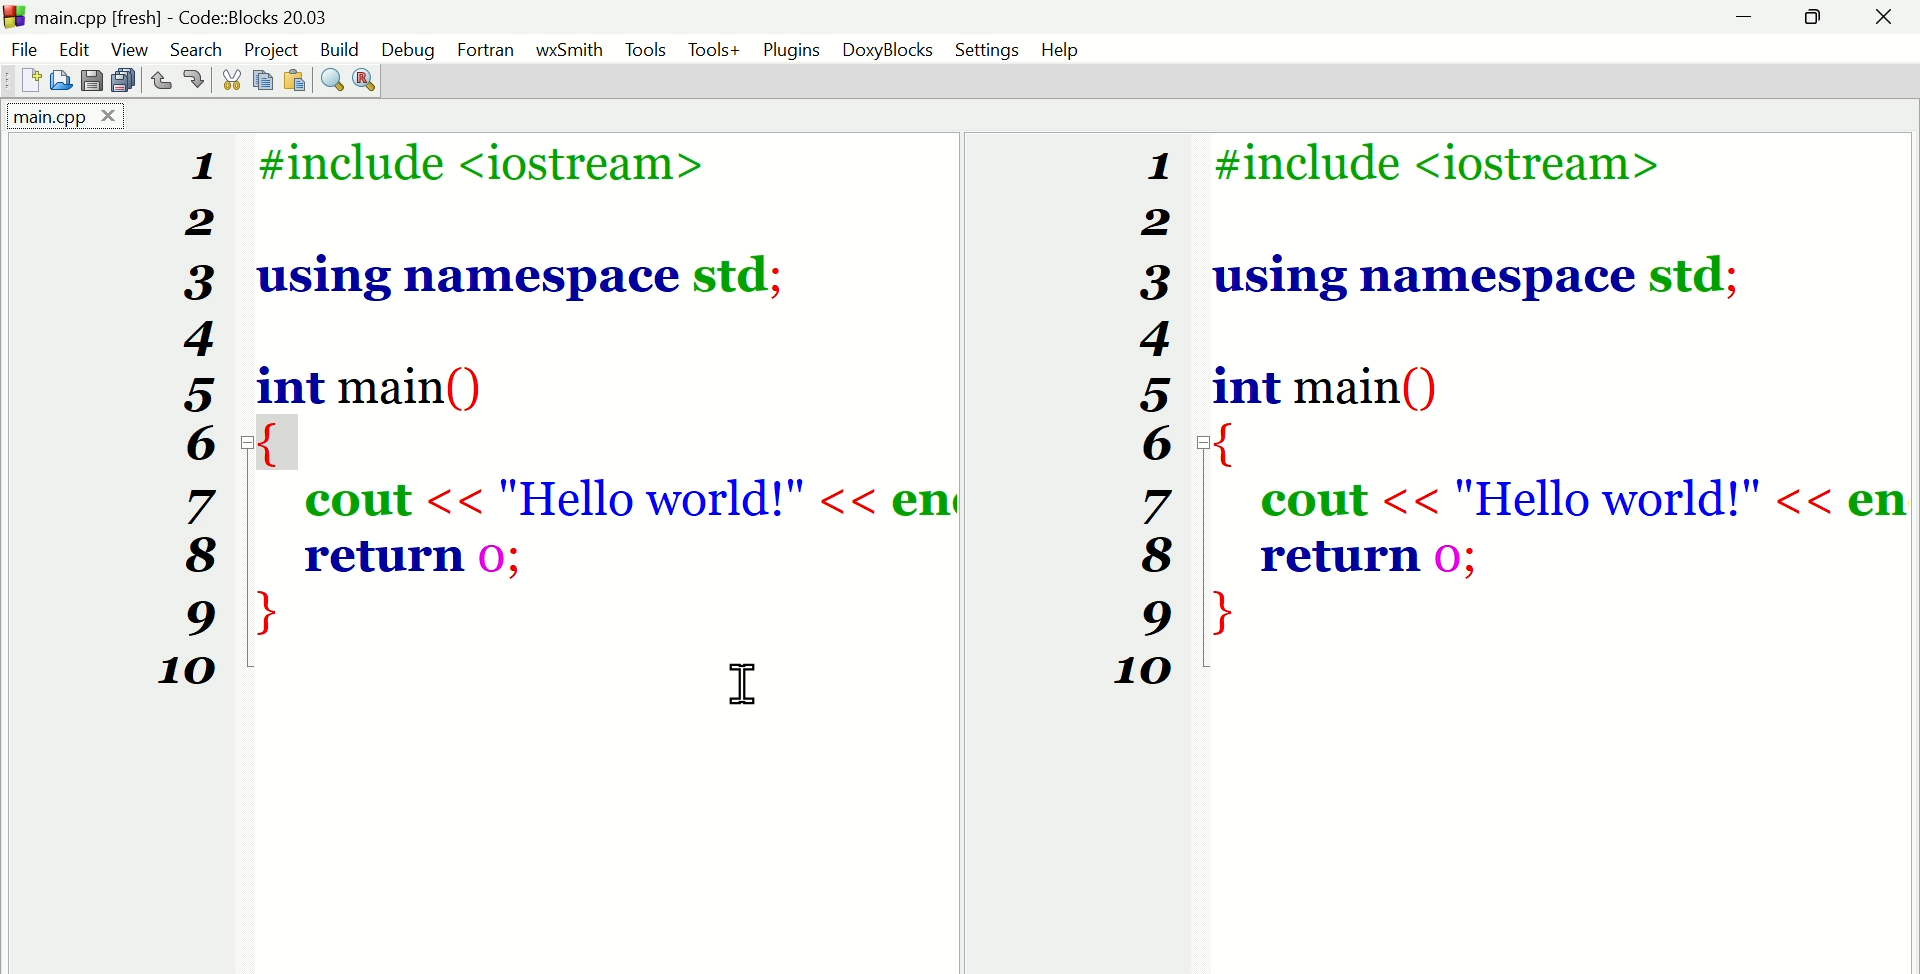 Image resolution: width=1920 pixels, height=974 pixels. What do you see at coordinates (718, 50) in the screenshot?
I see `tools+` at bounding box center [718, 50].